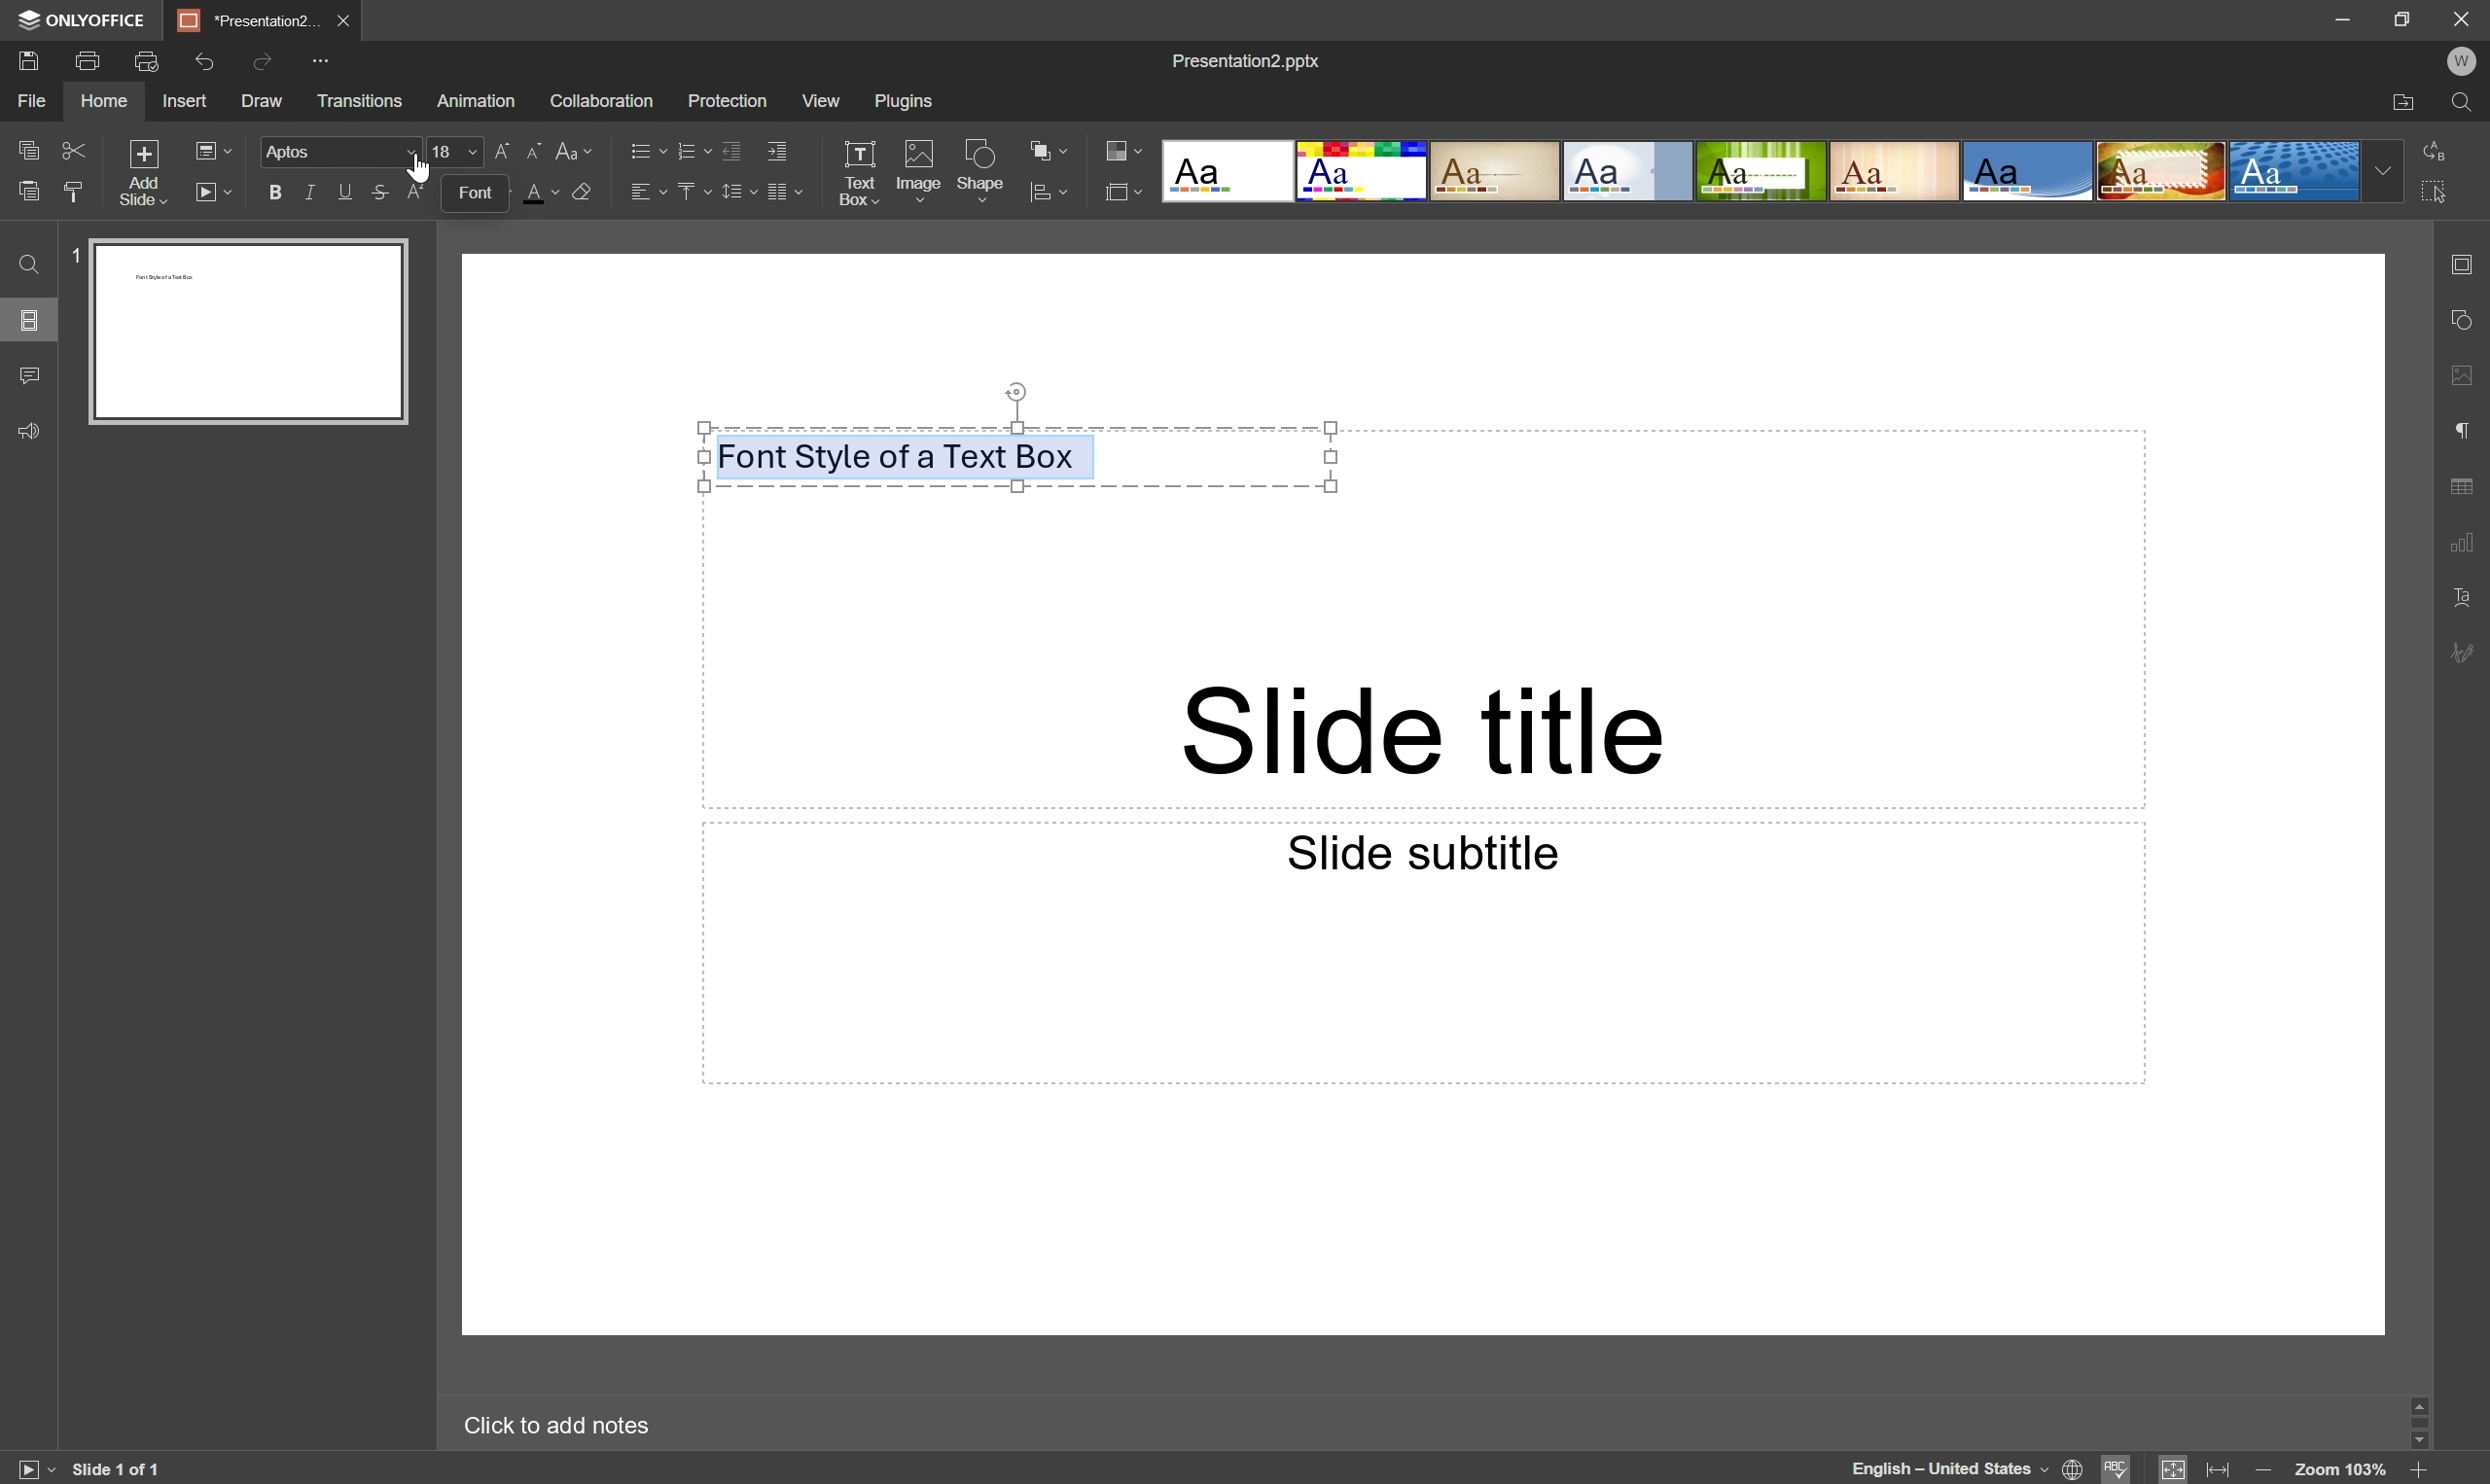 This screenshot has width=2490, height=1484. I want to click on Font, so click(339, 149).